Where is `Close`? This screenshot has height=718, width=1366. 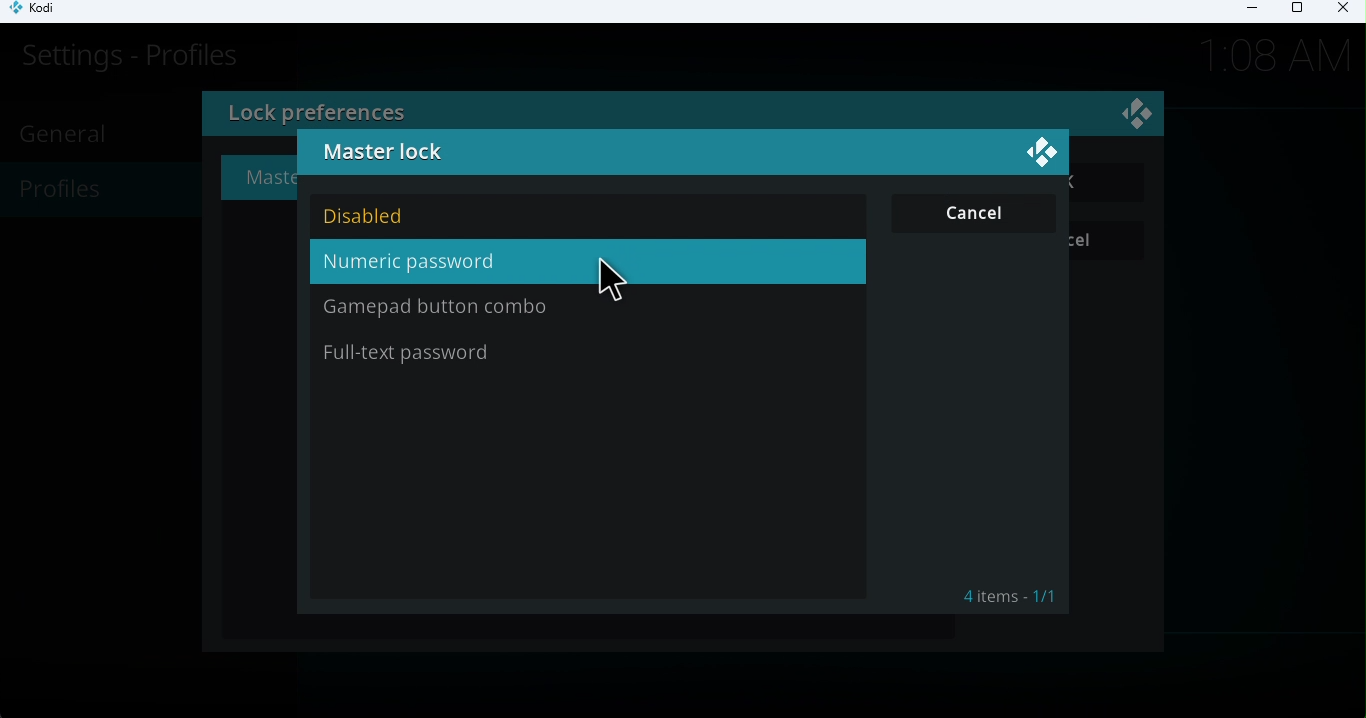 Close is located at coordinates (1340, 11).